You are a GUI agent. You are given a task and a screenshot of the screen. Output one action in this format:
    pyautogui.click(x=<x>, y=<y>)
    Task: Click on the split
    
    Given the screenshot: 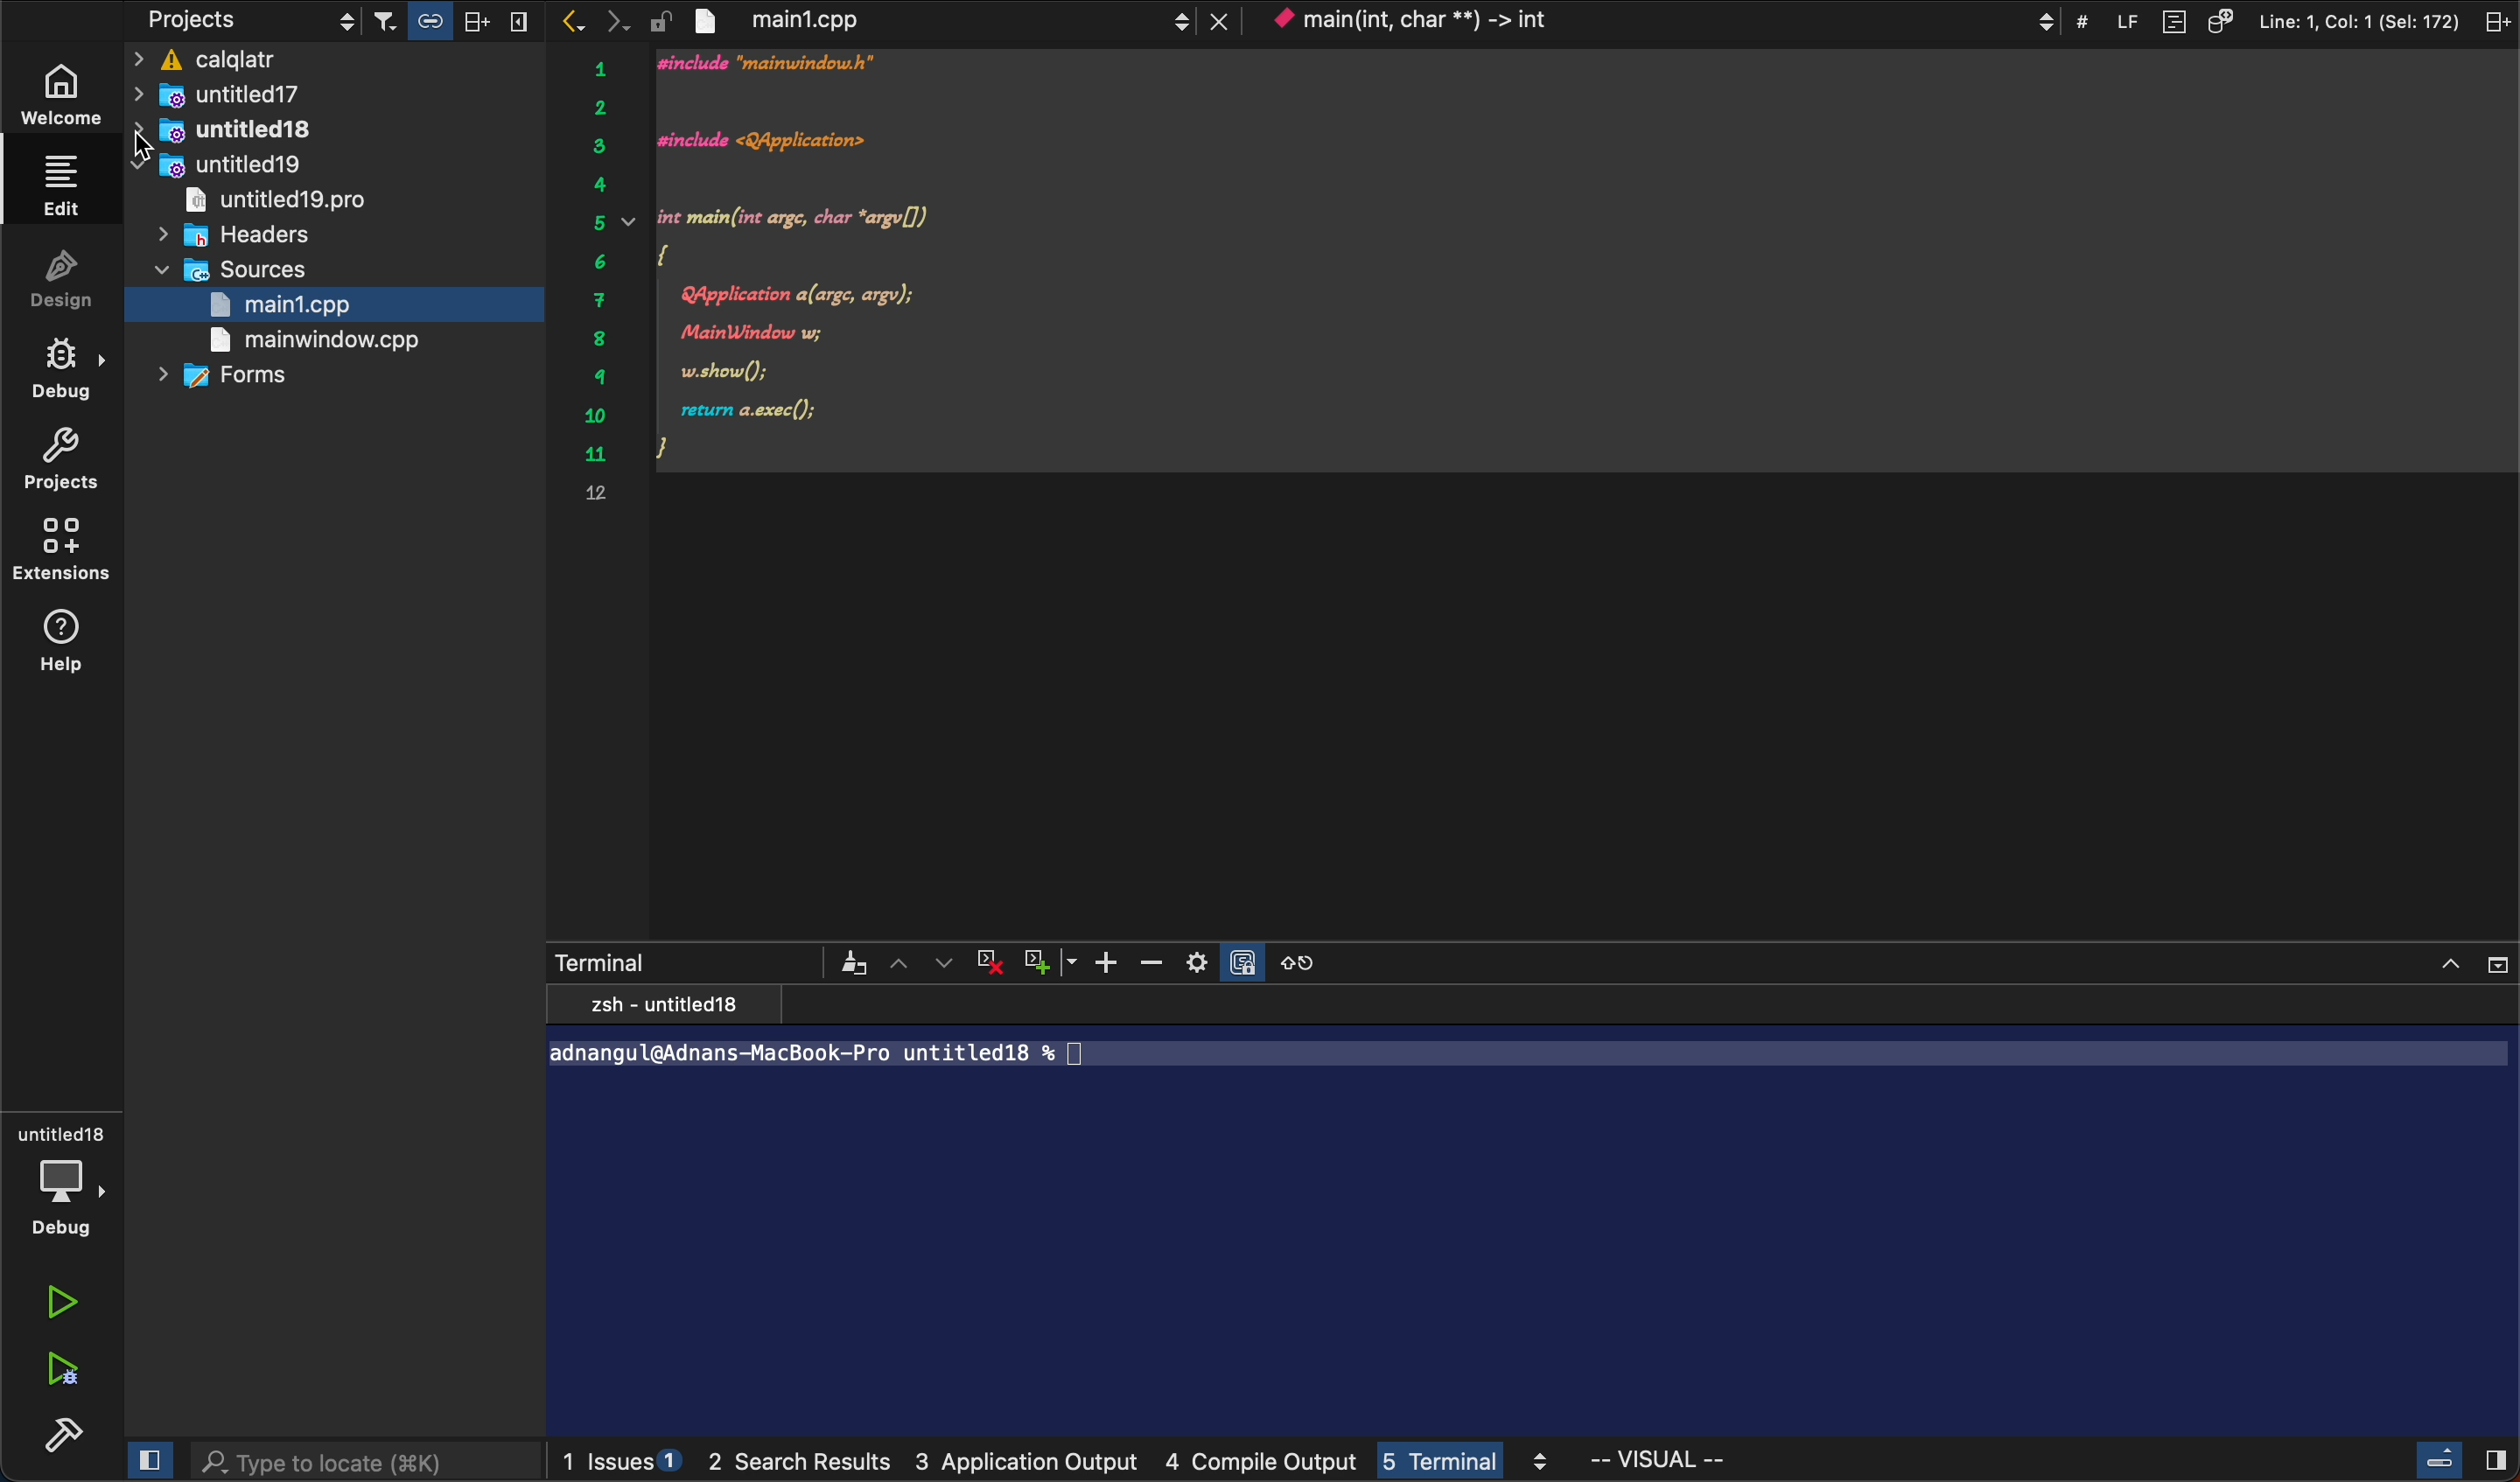 What is the action you would take?
    pyautogui.click(x=2496, y=21)
    